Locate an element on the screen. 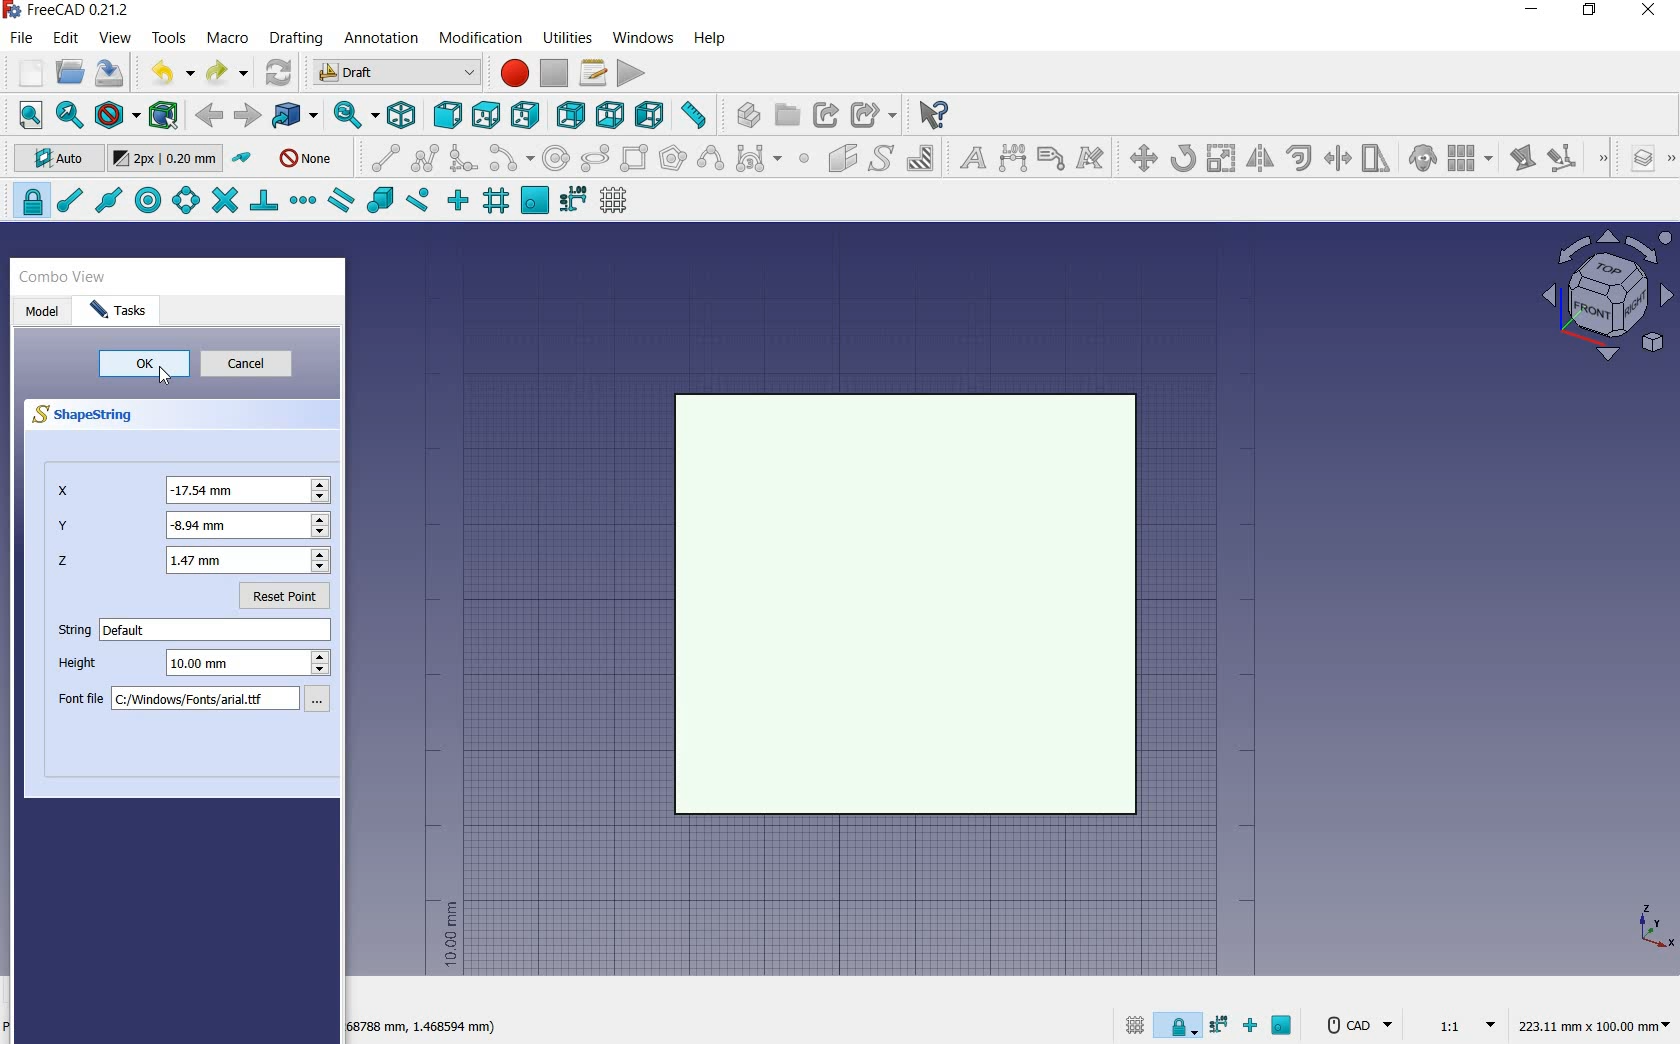 This screenshot has height=1044, width=1680. rectangle is located at coordinates (636, 160).